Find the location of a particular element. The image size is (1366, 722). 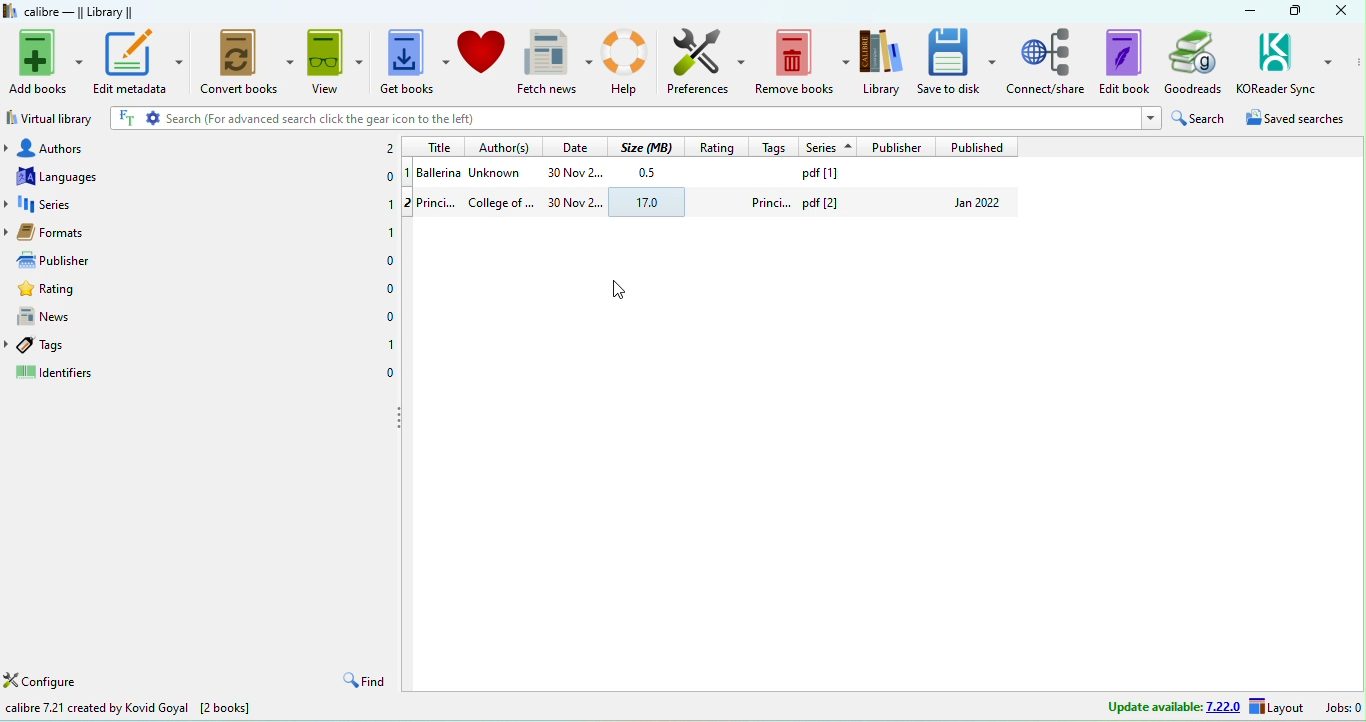

search is located at coordinates (1203, 118).